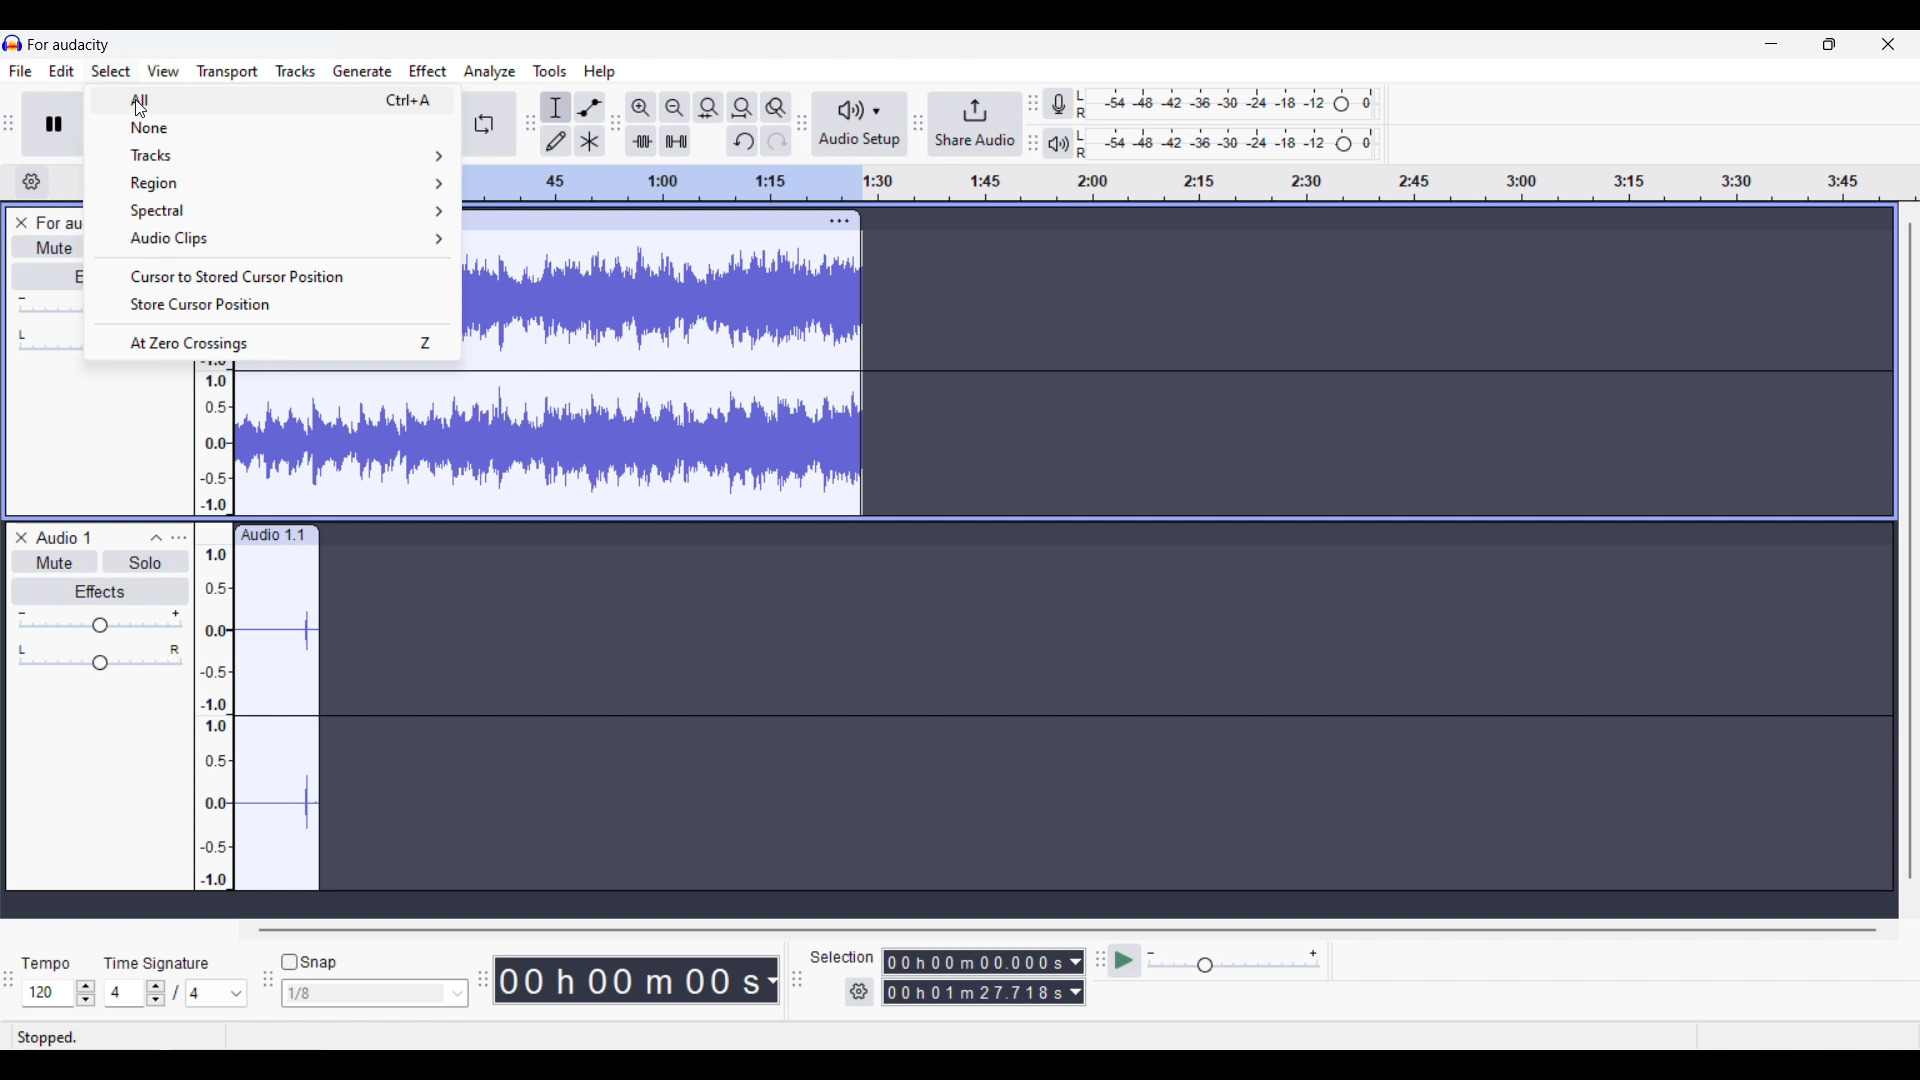 The width and height of the screenshot is (1920, 1080). Describe the element at coordinates (674, 108) in the screenshot. I see `Zoom out` at that location.